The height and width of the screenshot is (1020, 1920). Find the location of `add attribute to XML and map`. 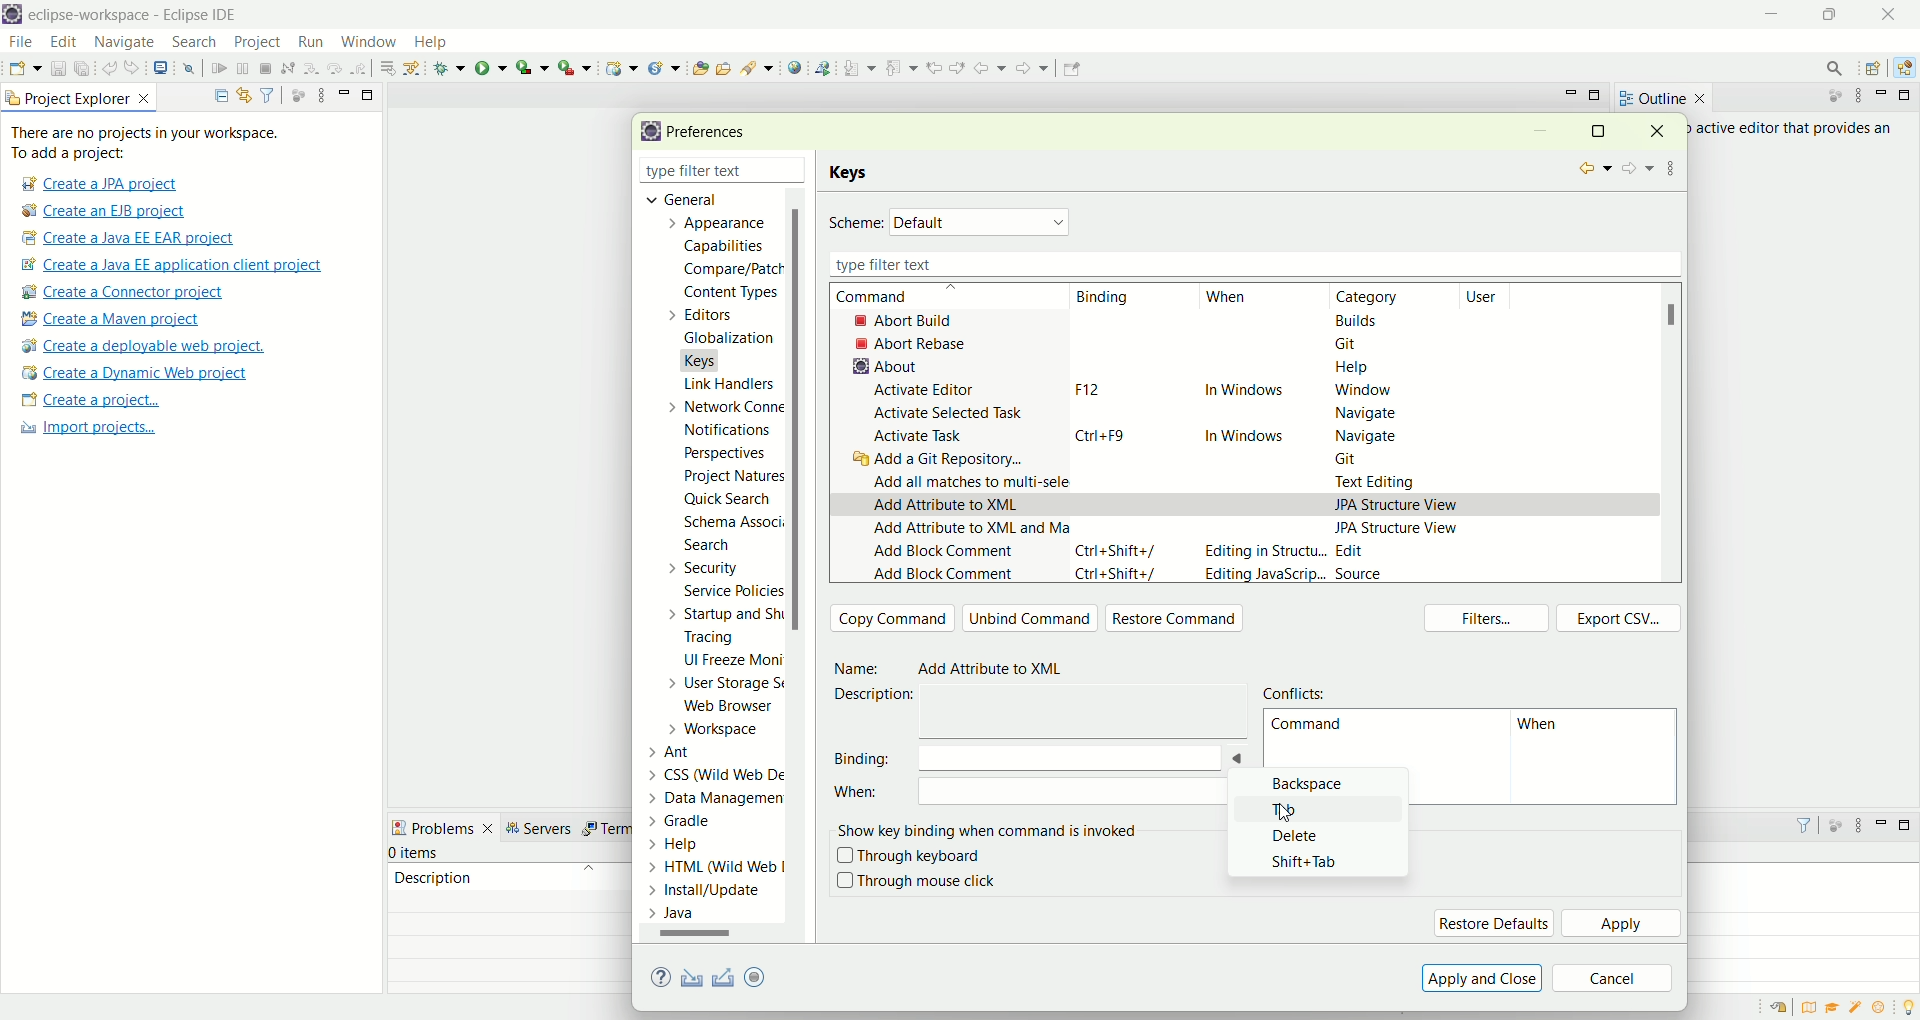

add attribute to XML and map is located at coordinates (967, 534).